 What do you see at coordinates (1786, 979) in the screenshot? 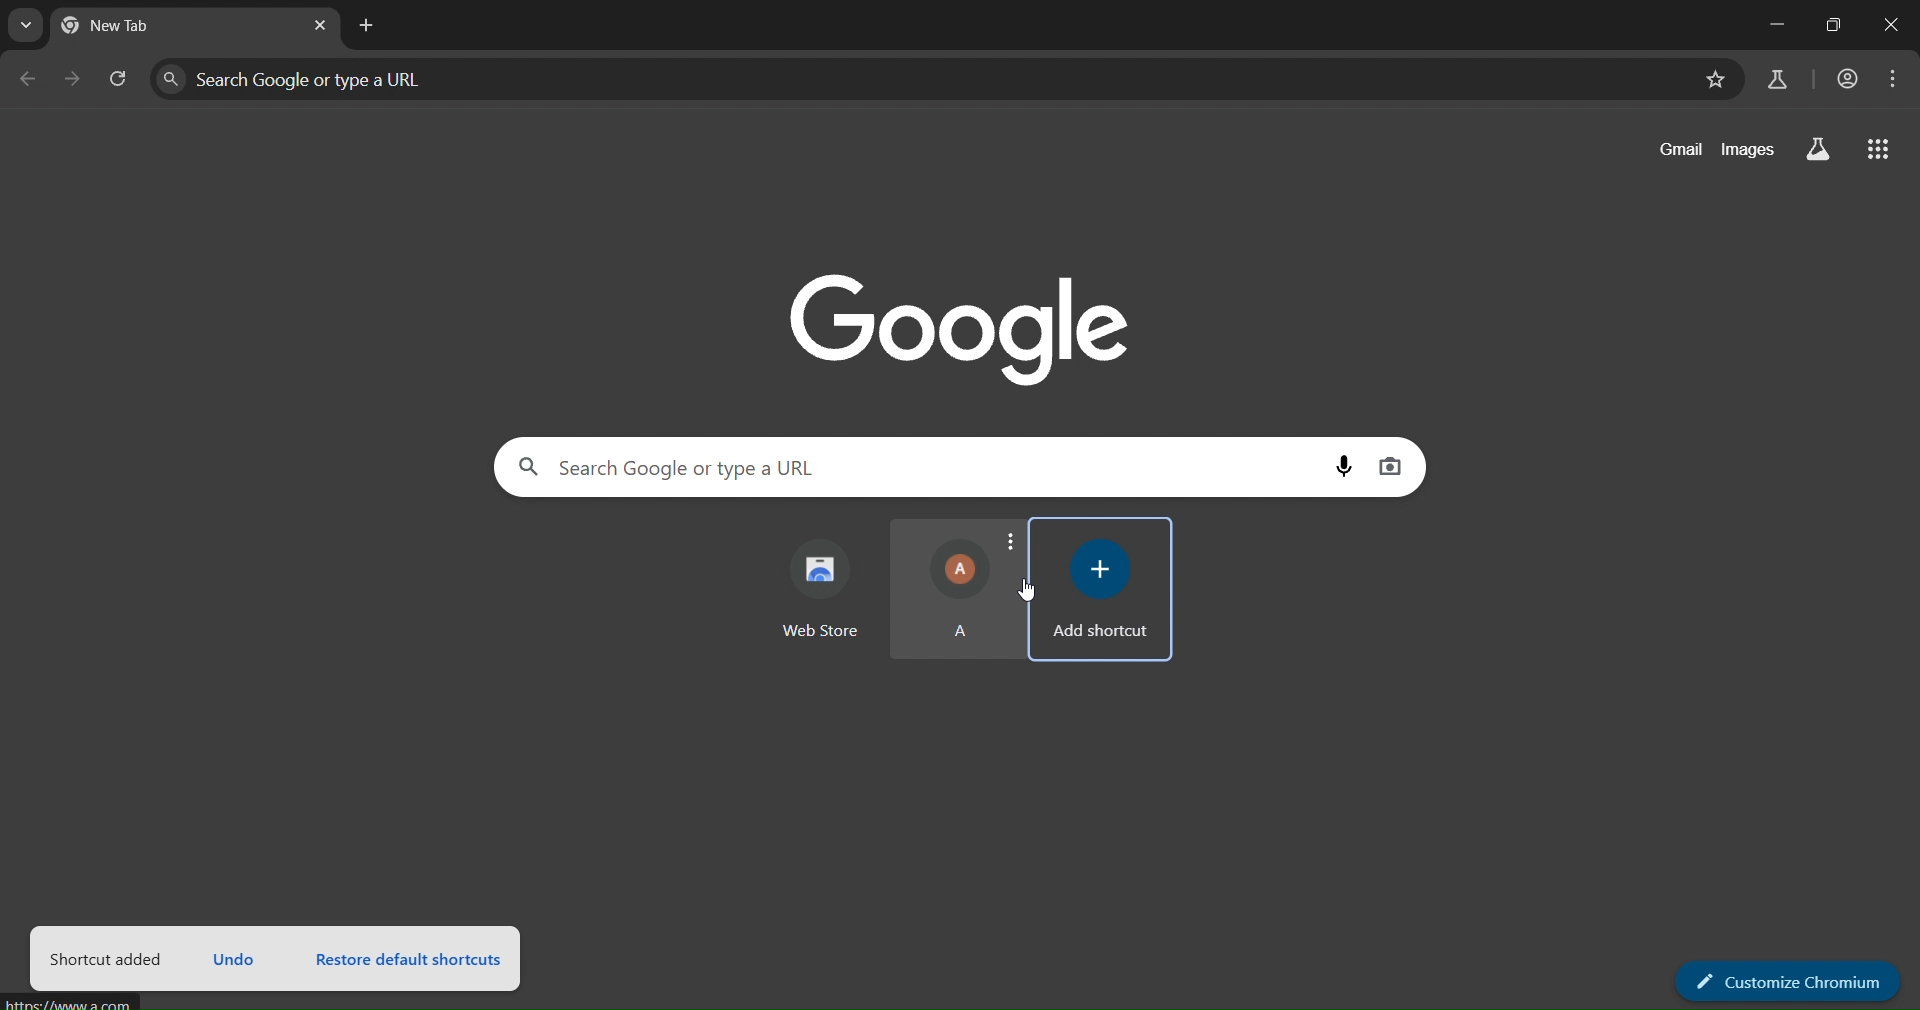
I see `customize chromium` at bounding box center [1786, 979].